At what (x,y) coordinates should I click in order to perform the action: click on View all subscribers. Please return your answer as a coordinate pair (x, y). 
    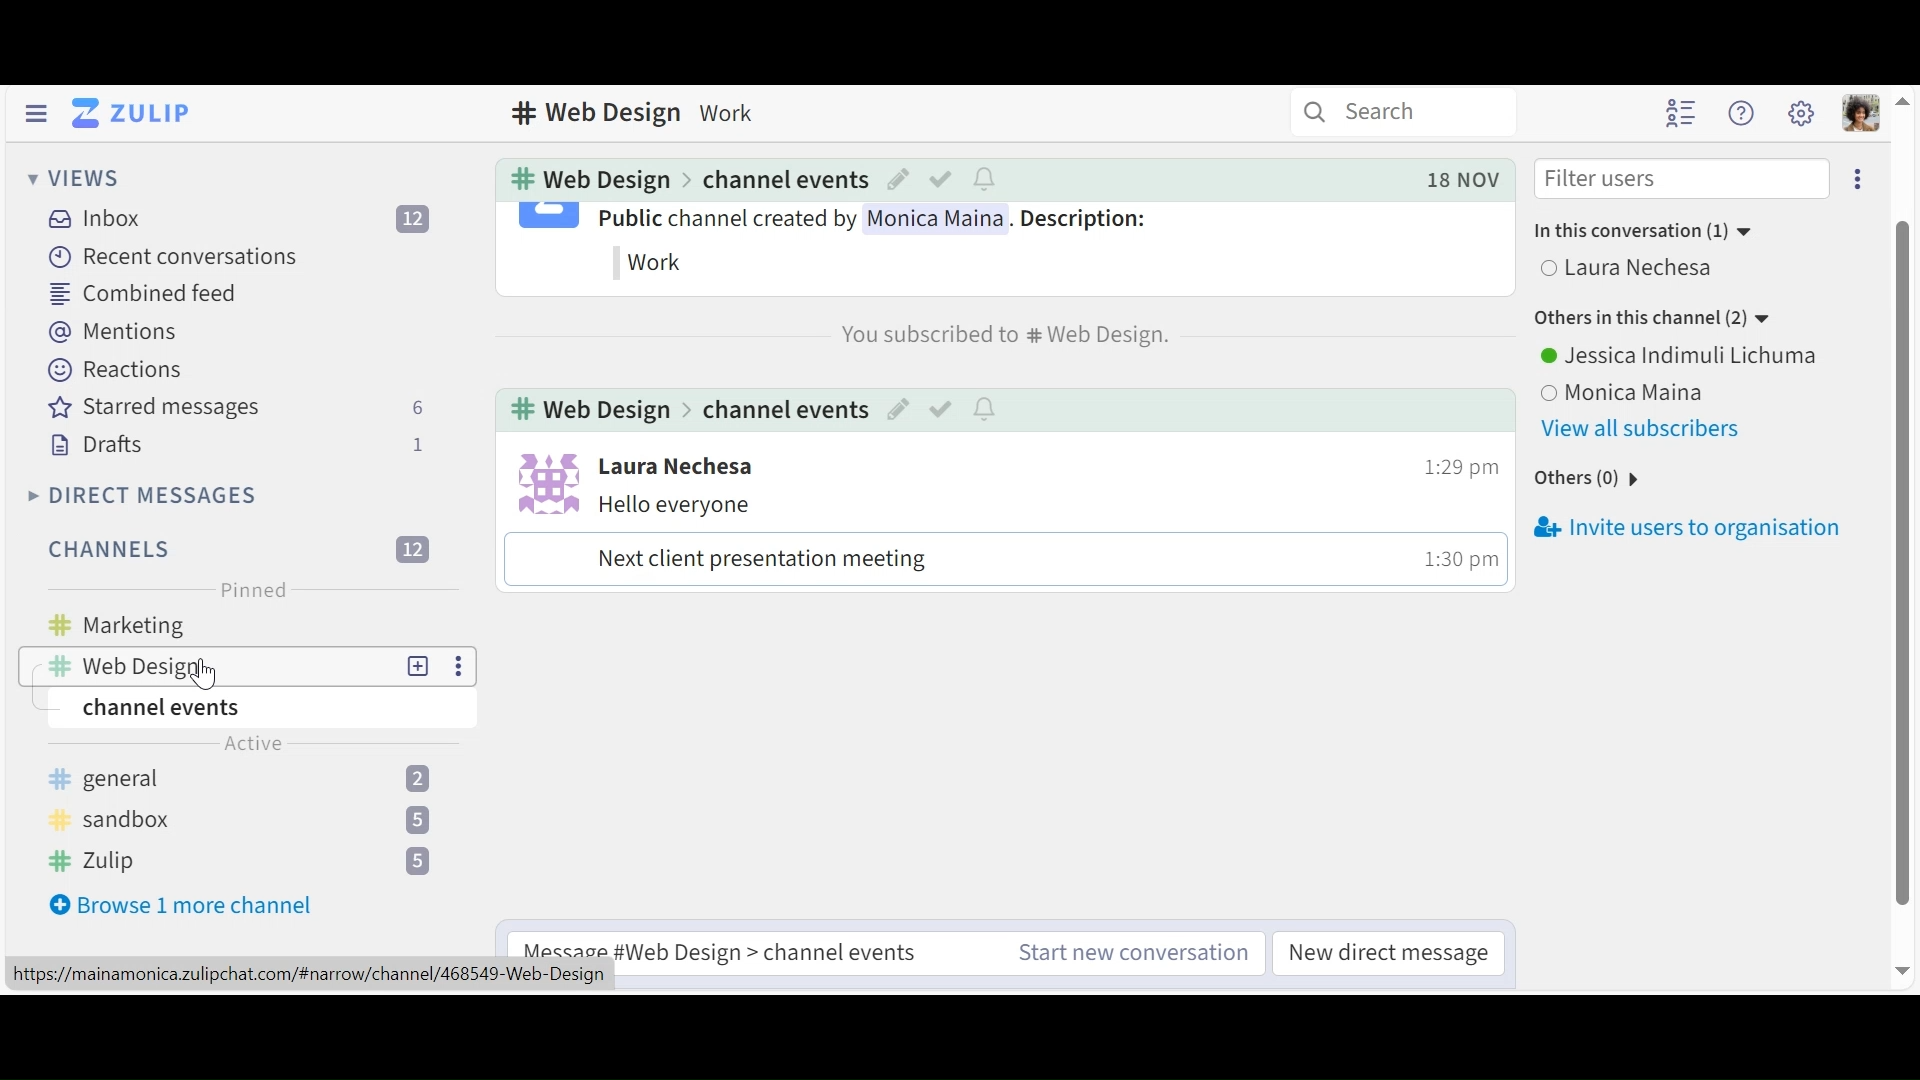
    Looking at the image, I should click on (1645, 431).